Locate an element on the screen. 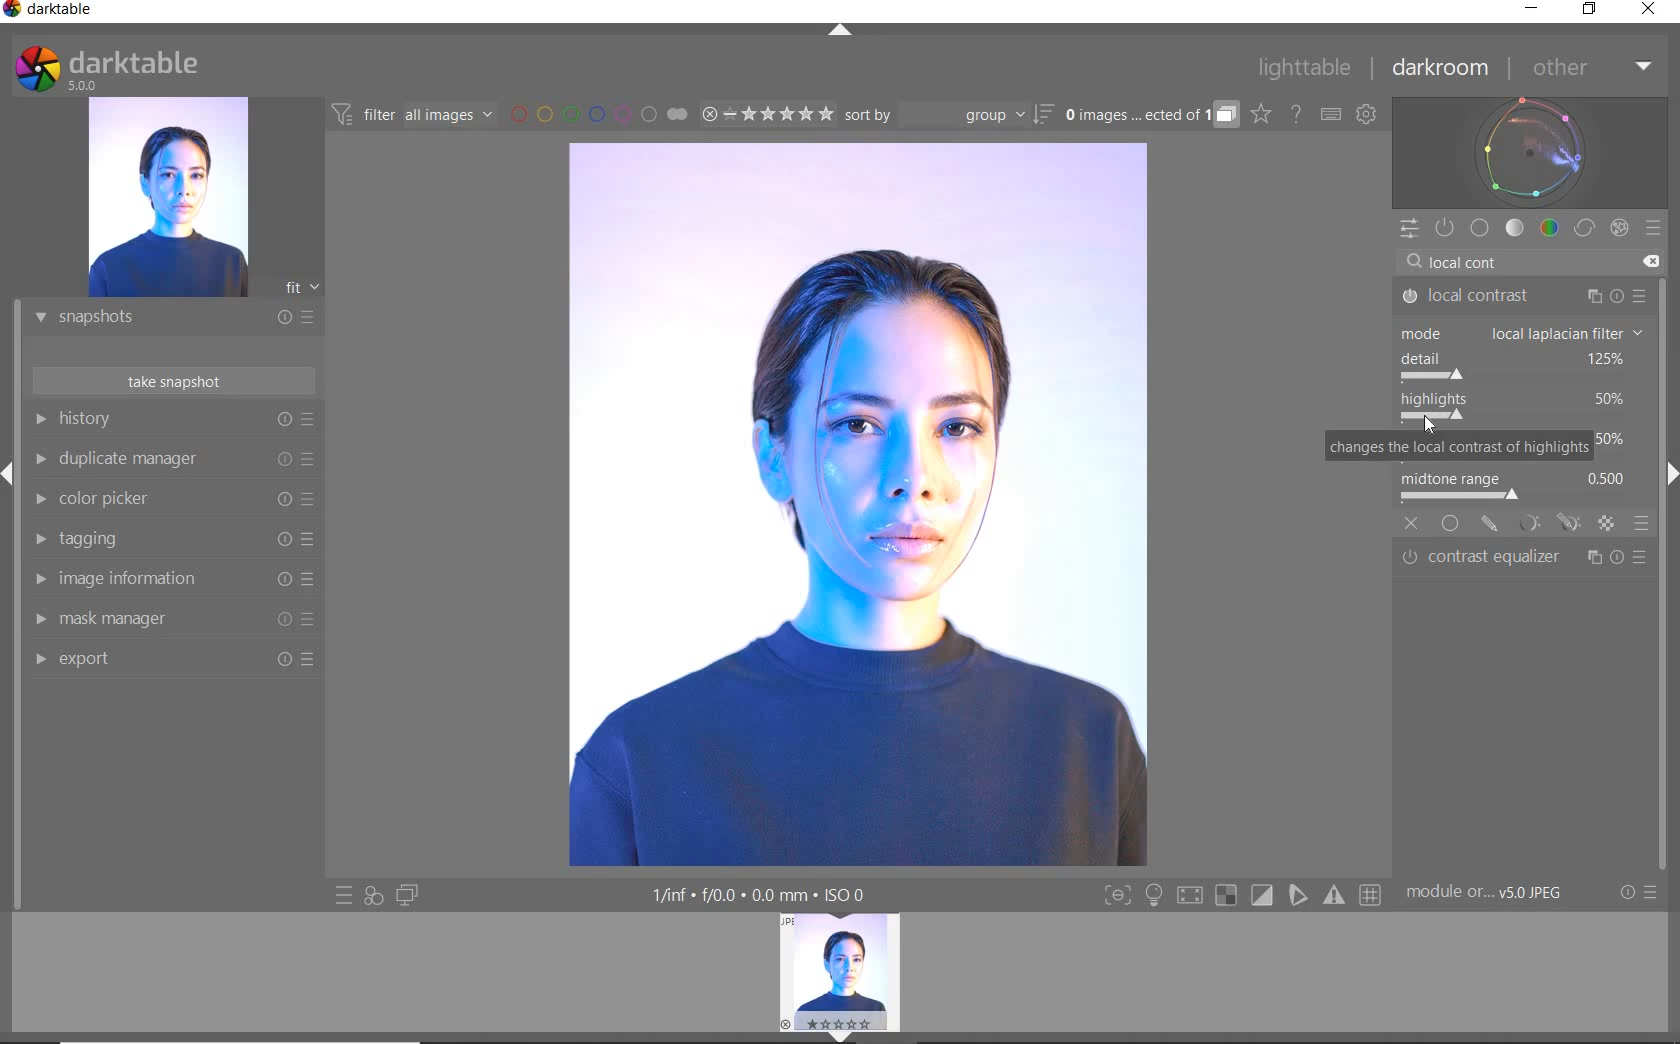 The width and height of the screenshot is (1680, 1044). SELECTED IMAGE is located at coordinates (856, 501).